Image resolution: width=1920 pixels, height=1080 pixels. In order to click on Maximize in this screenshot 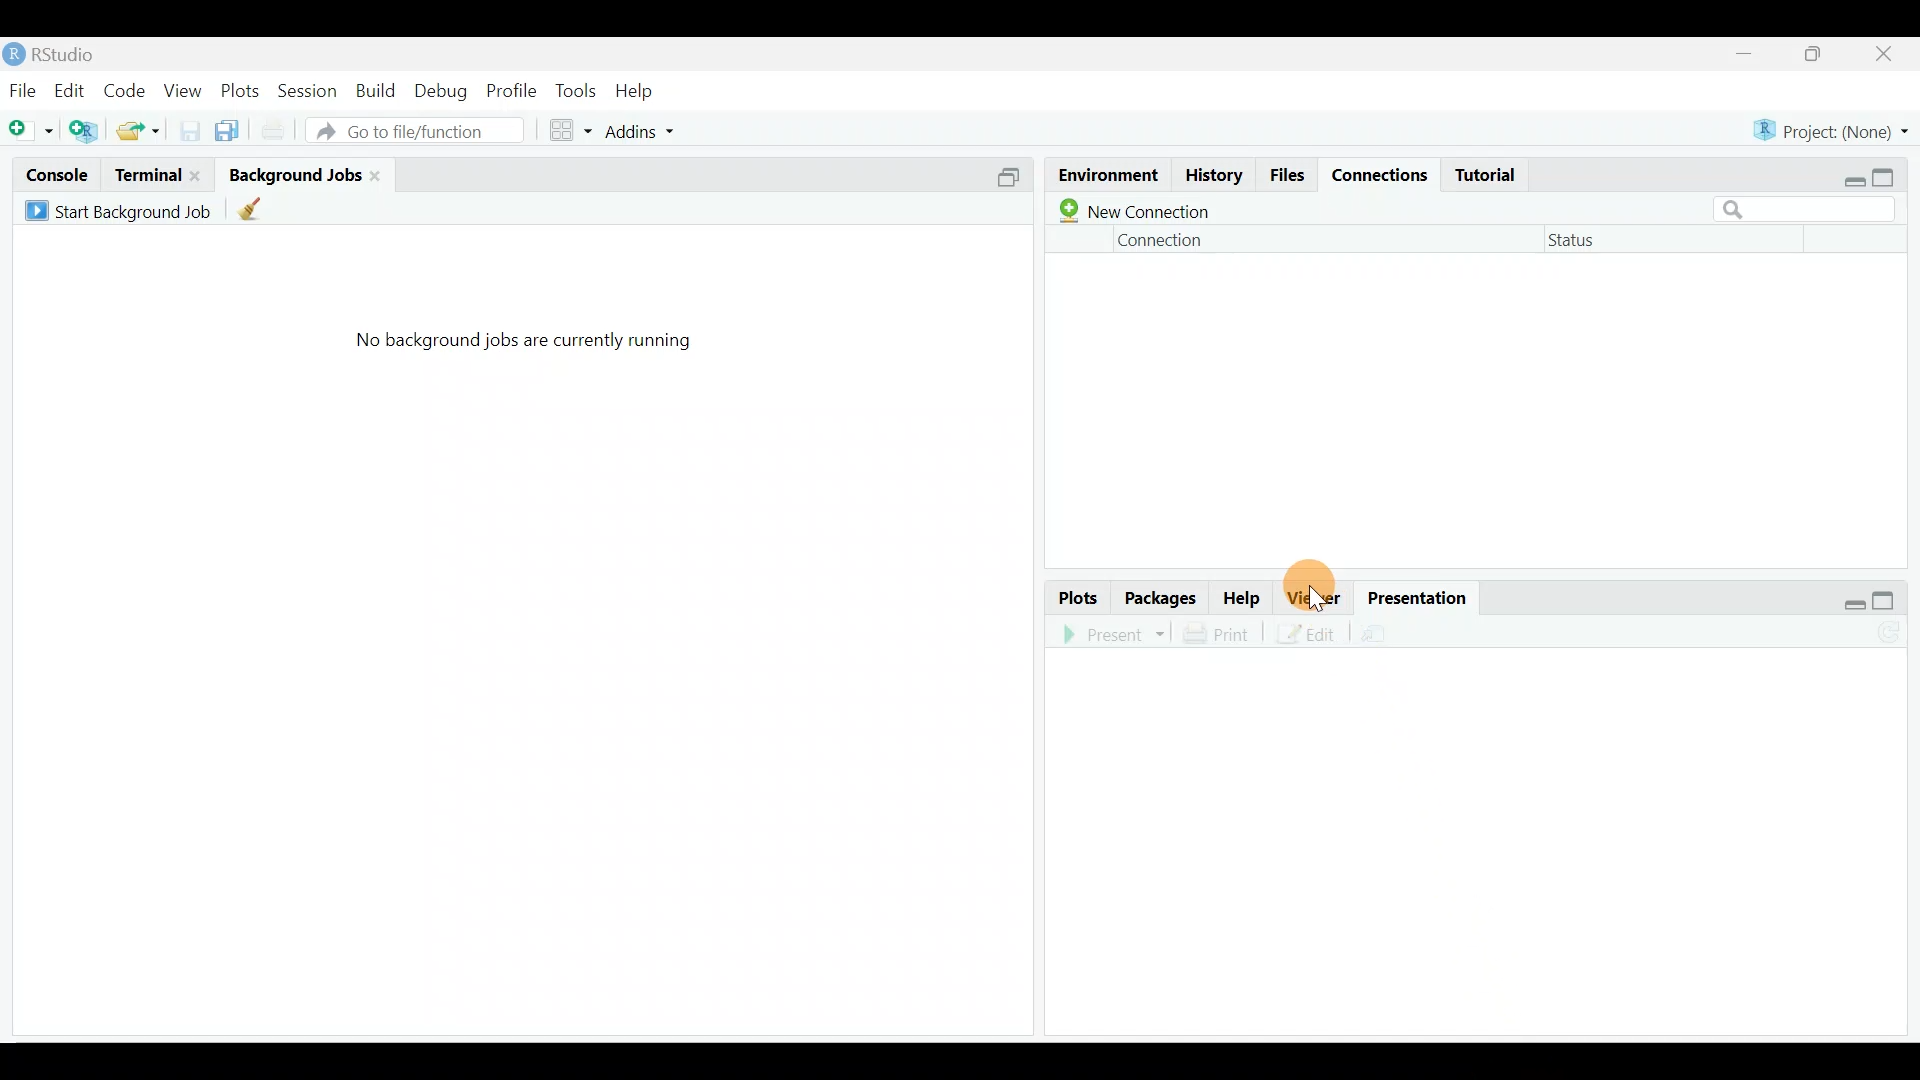, I will do `click(1897, 178)`.